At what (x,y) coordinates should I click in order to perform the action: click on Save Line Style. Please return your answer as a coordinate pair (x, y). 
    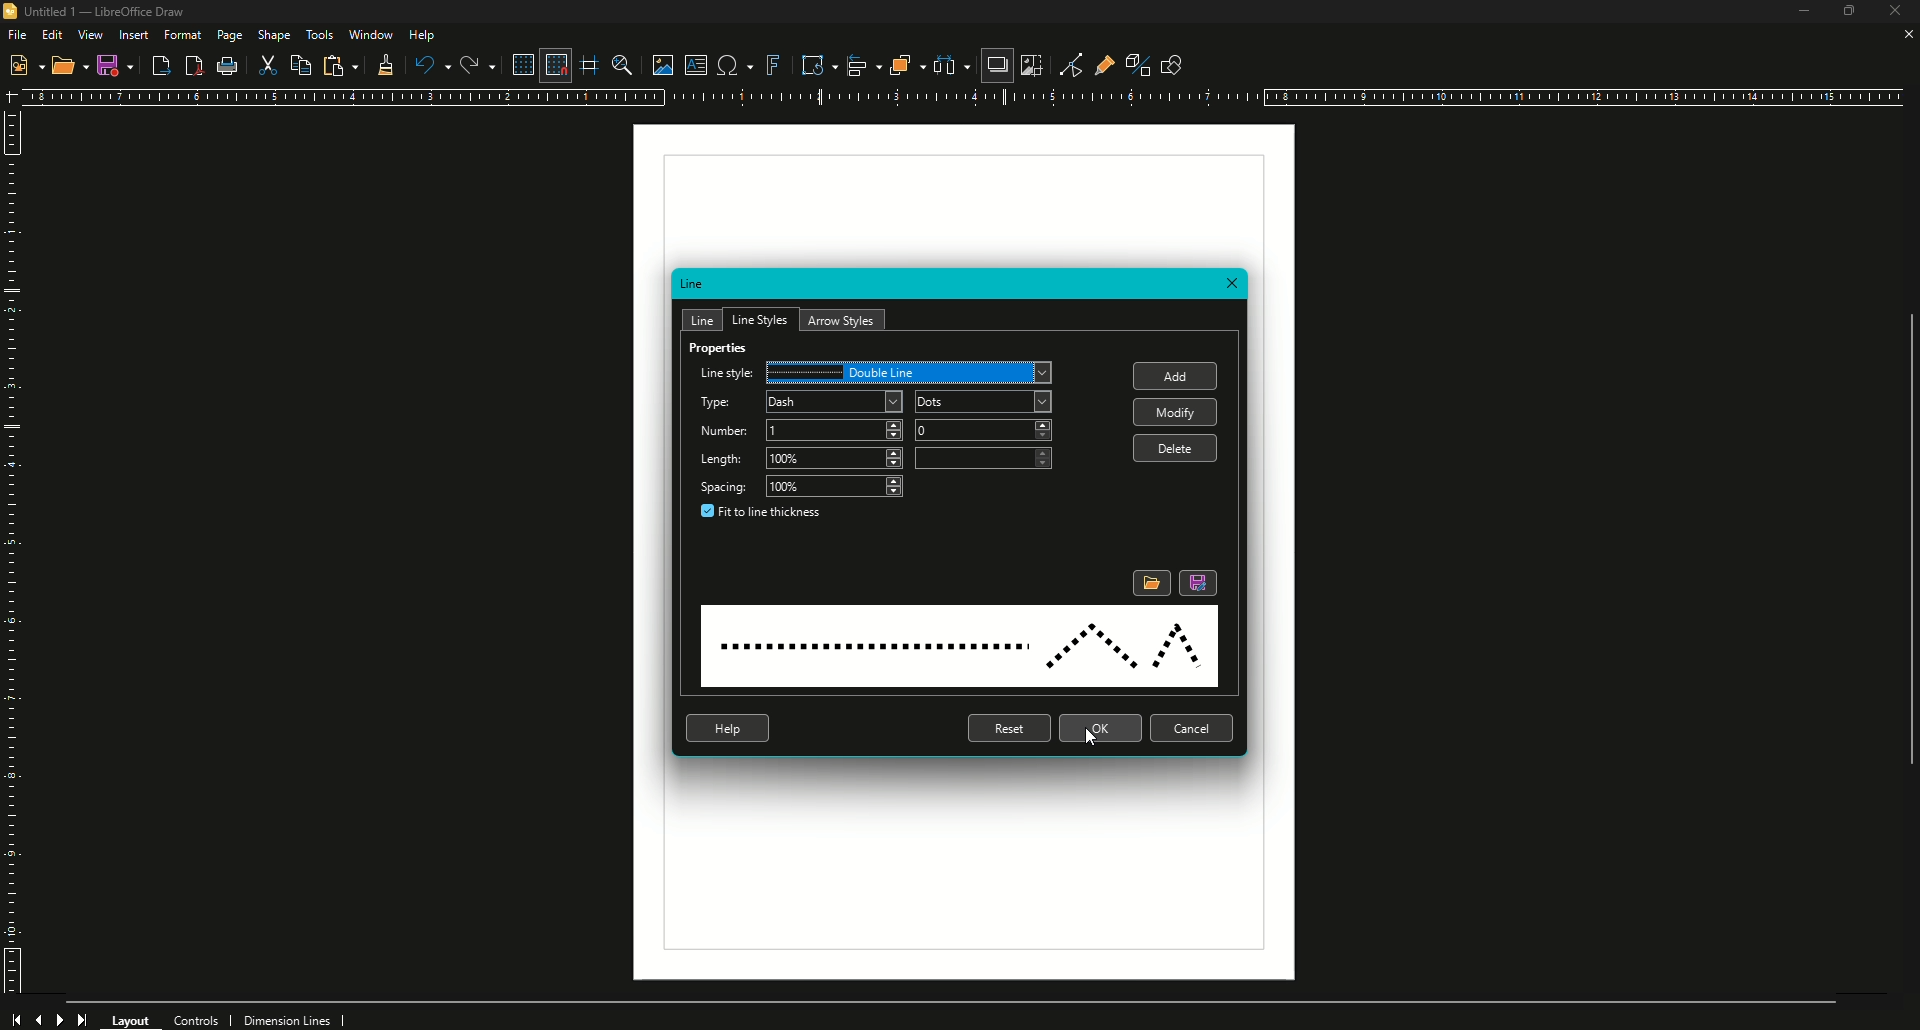
    Looking at the image, I should click on (1199, 583).